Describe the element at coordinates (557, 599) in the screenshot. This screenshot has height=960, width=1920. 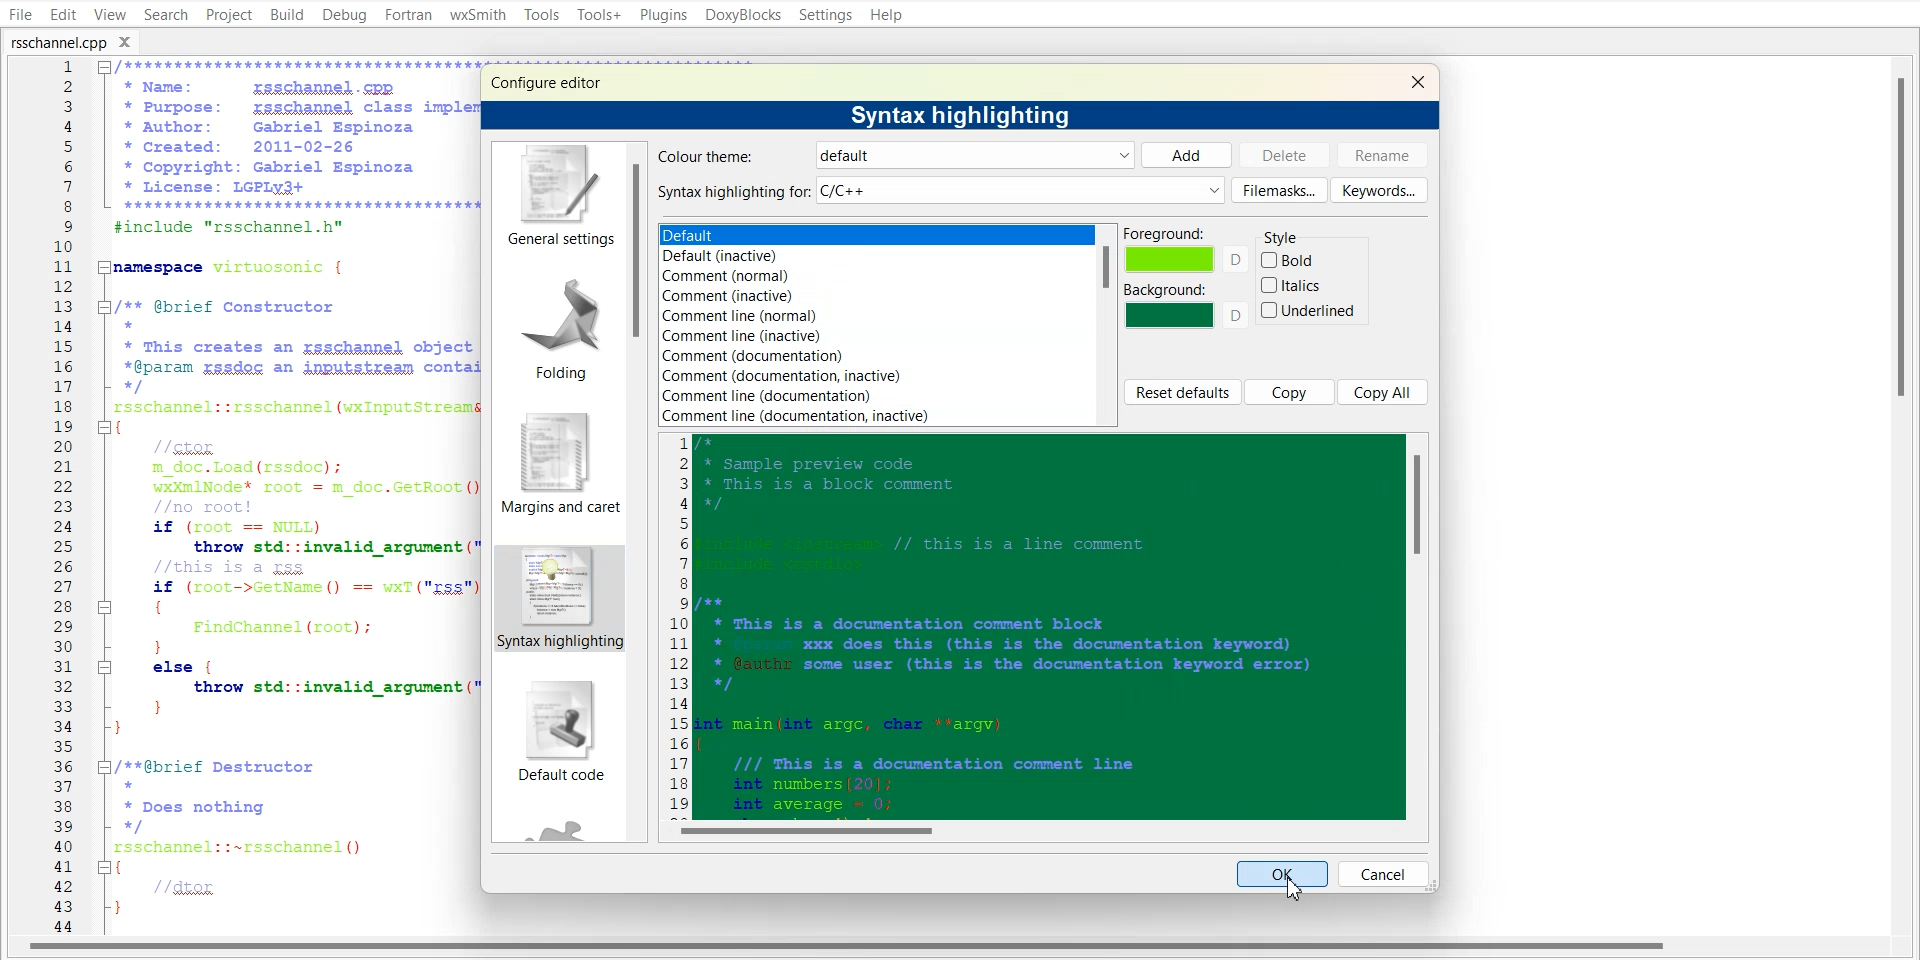
I see `Syntax highlight` at that location.